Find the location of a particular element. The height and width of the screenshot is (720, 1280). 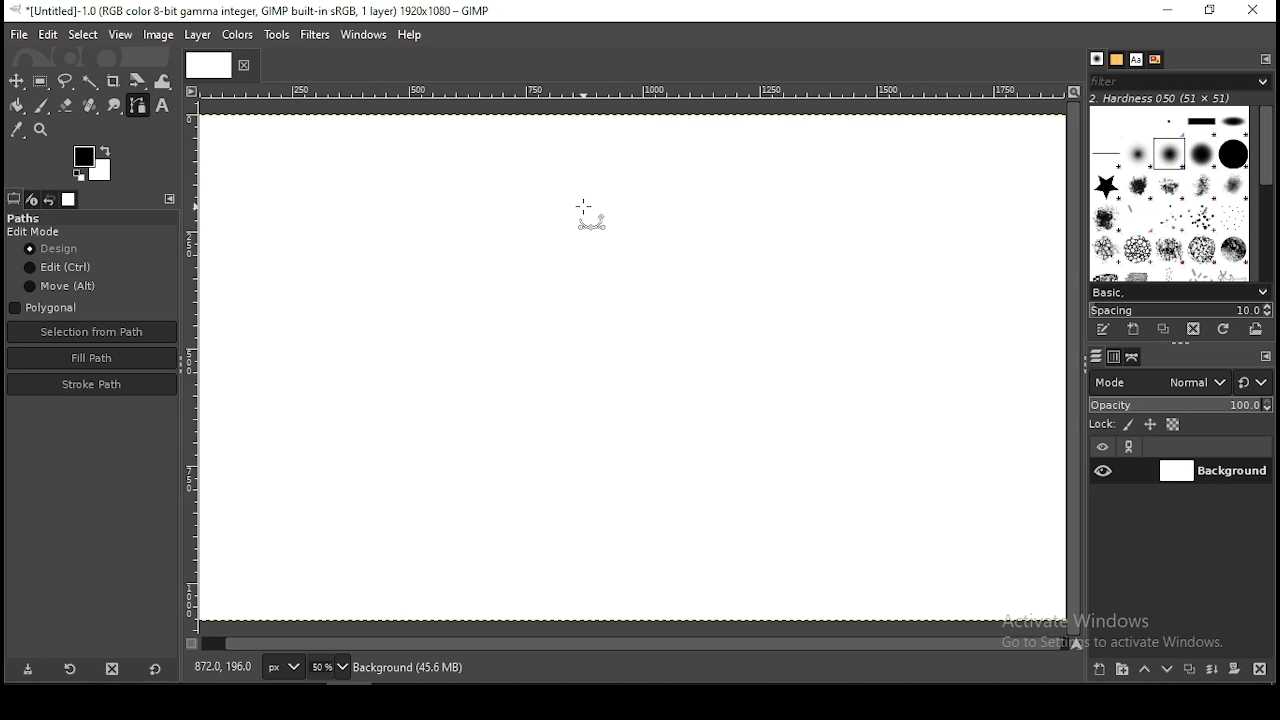

free selection tool is located at coordinates (66, 81).